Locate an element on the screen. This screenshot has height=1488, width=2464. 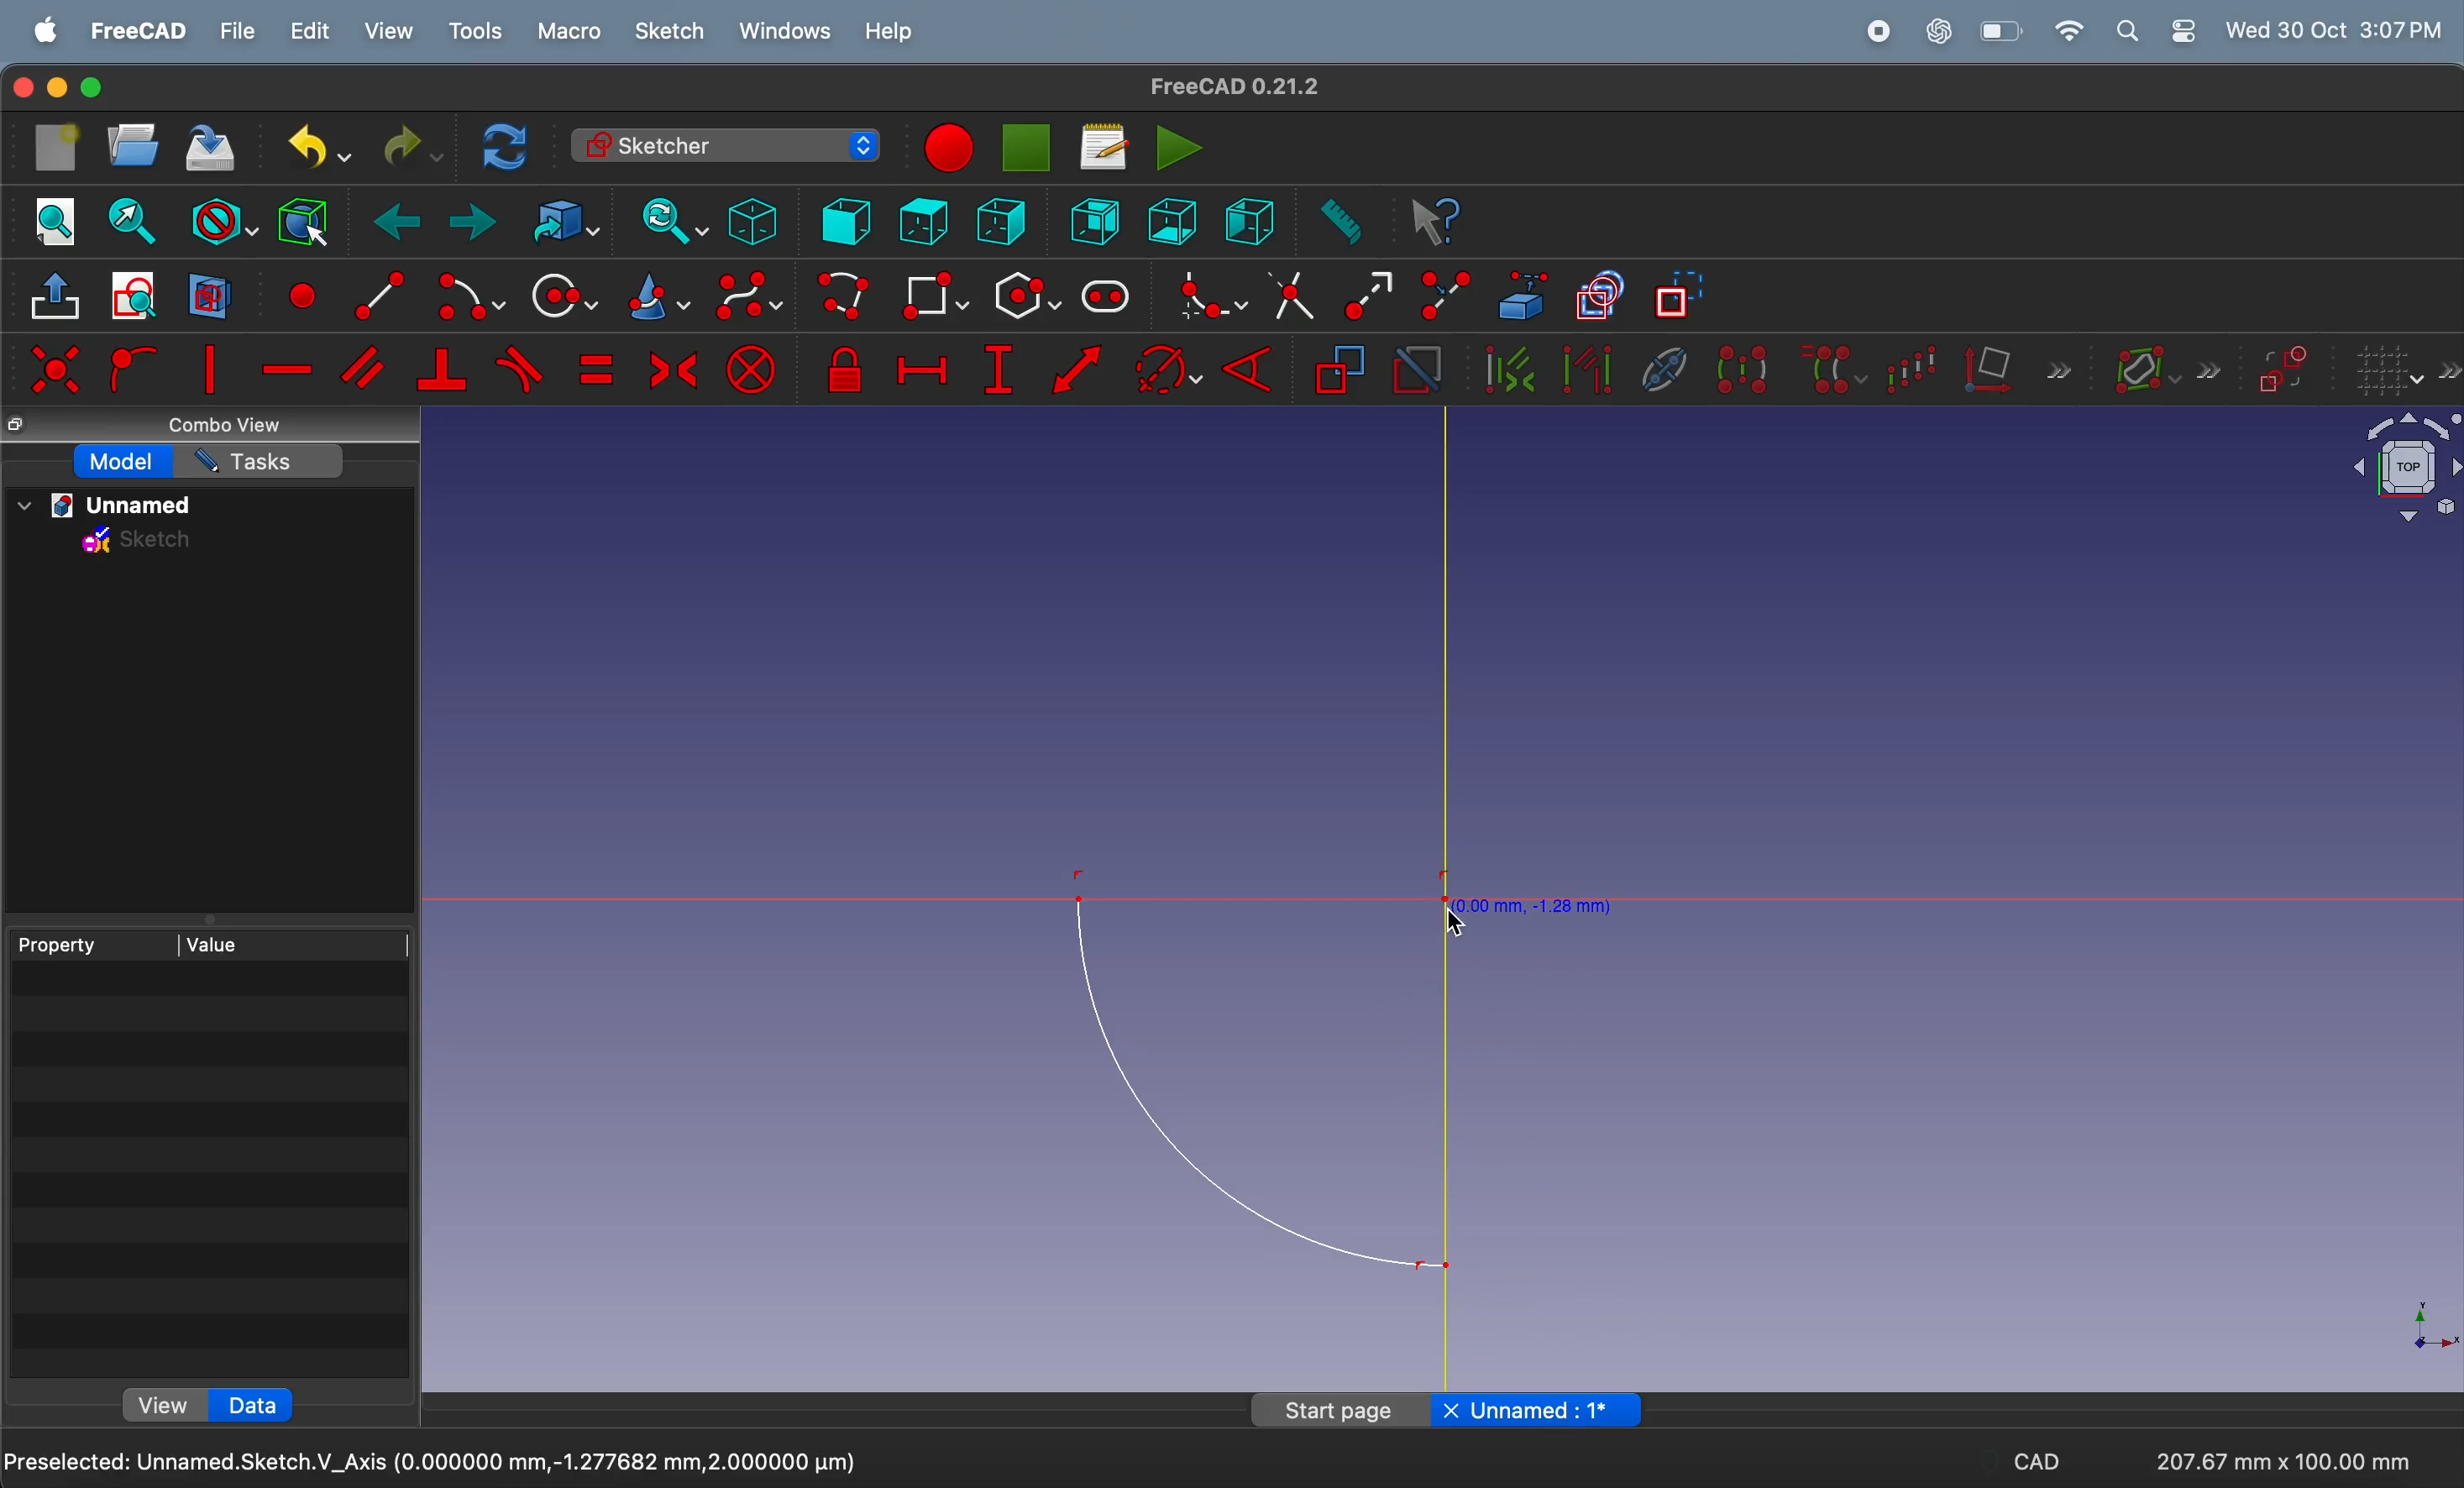
pause marco is located at coordinates (1028, 148).